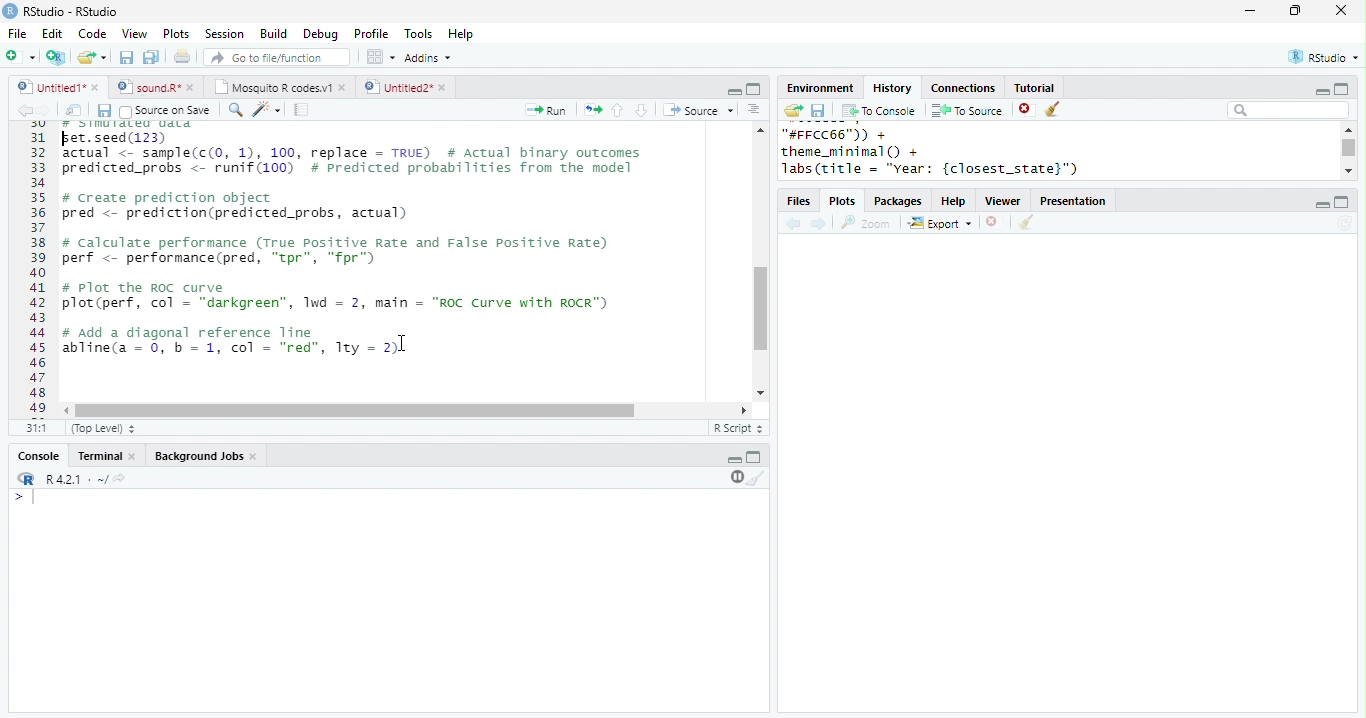 The width and height of the screenshot is (1366, 718). What do you see at coordinates (68, 141) in the screenshot?
I see `cursor` at bounding box center [68, 141].